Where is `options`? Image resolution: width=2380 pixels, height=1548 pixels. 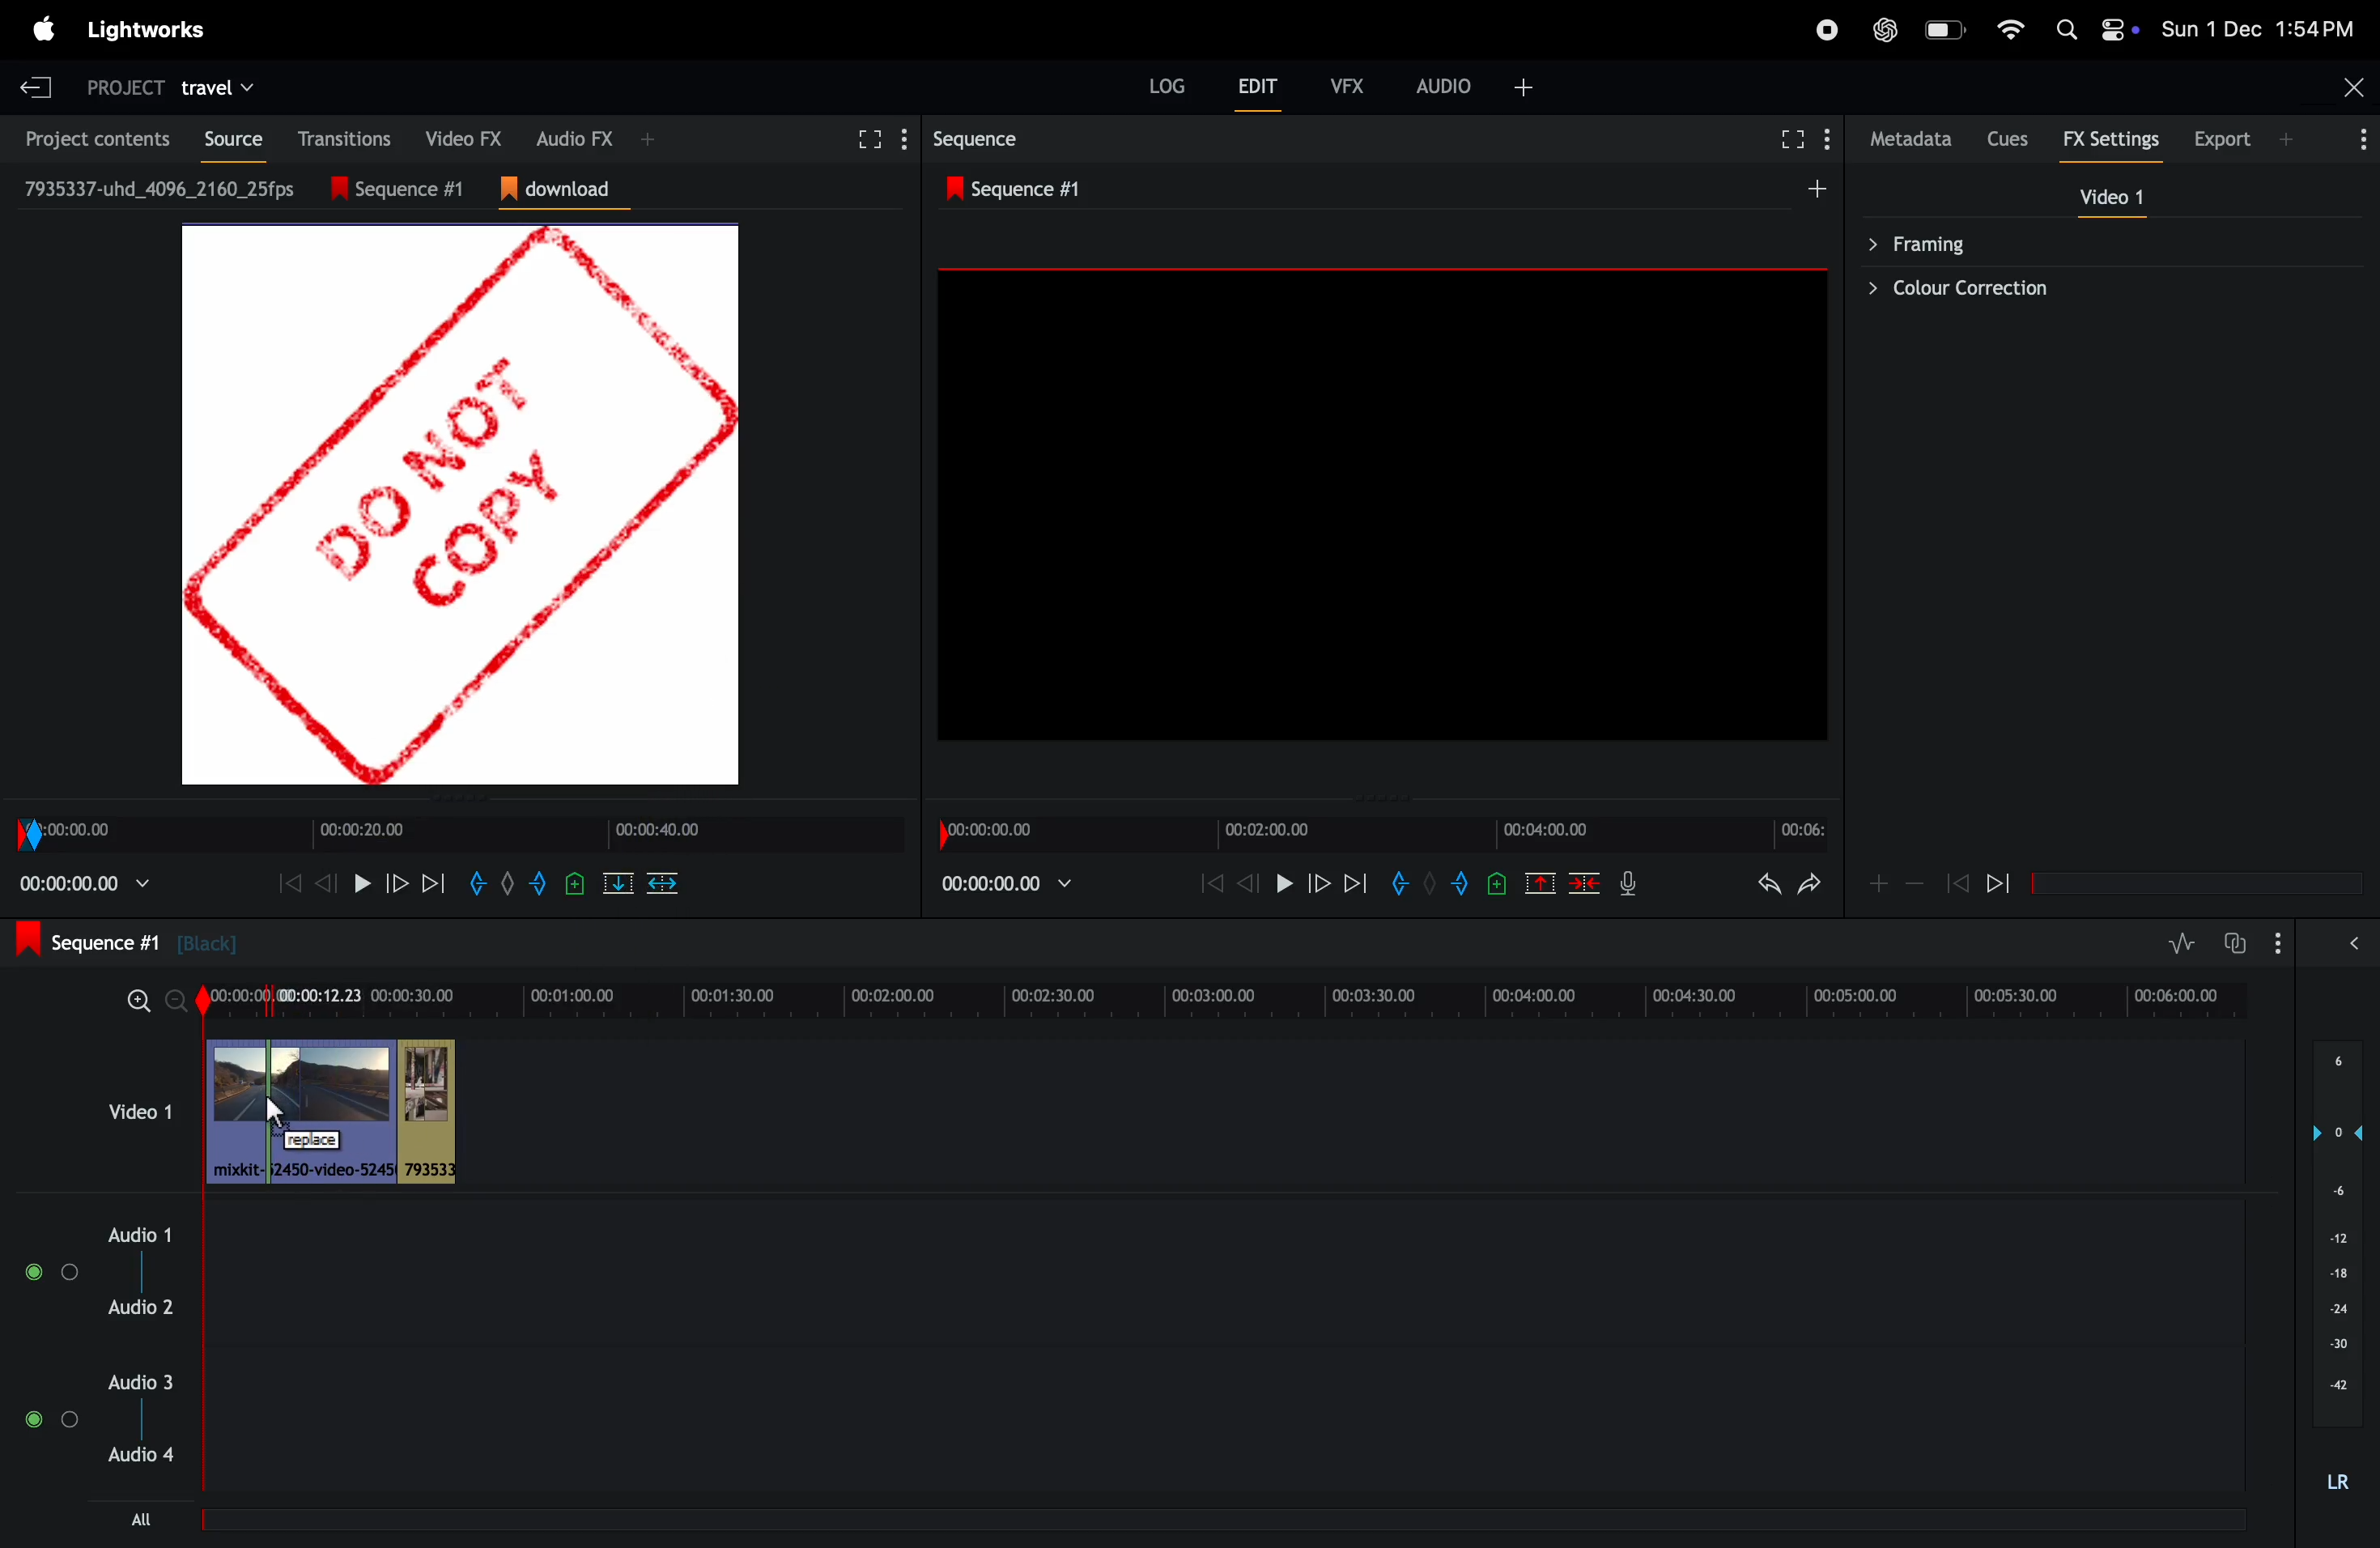
options is located at coordinates (2358, 138).